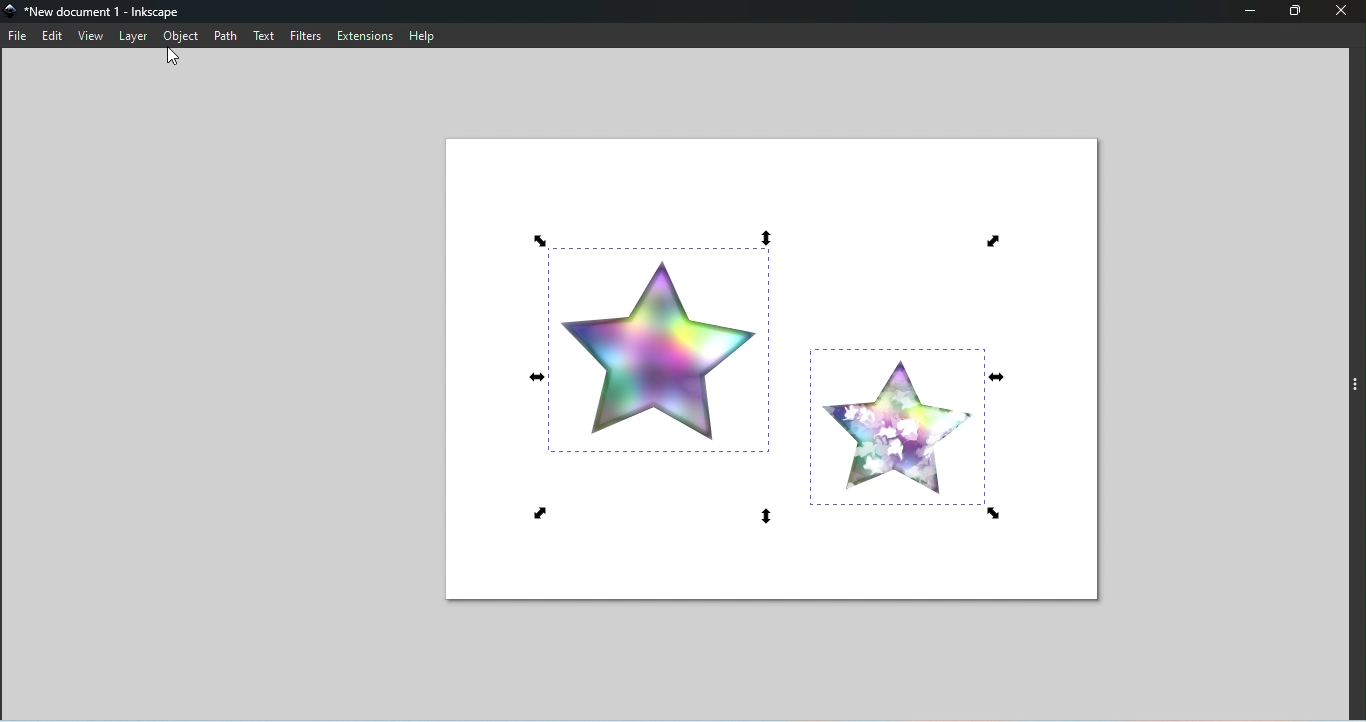 The width and height of the screenshot is (1366, 722). What do you see at coordinates (136, 37) in the screenshot?
I see `Layer` at bounding box center [136, 37].